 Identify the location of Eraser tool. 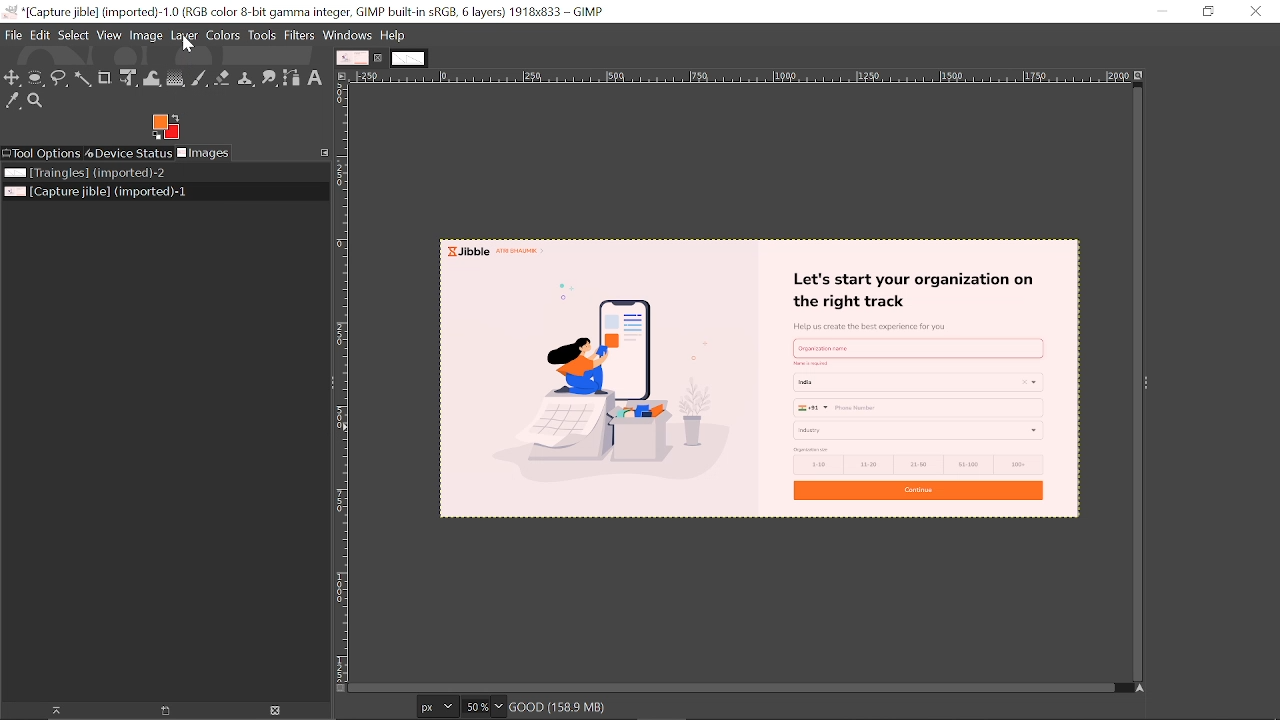
(223, 78).